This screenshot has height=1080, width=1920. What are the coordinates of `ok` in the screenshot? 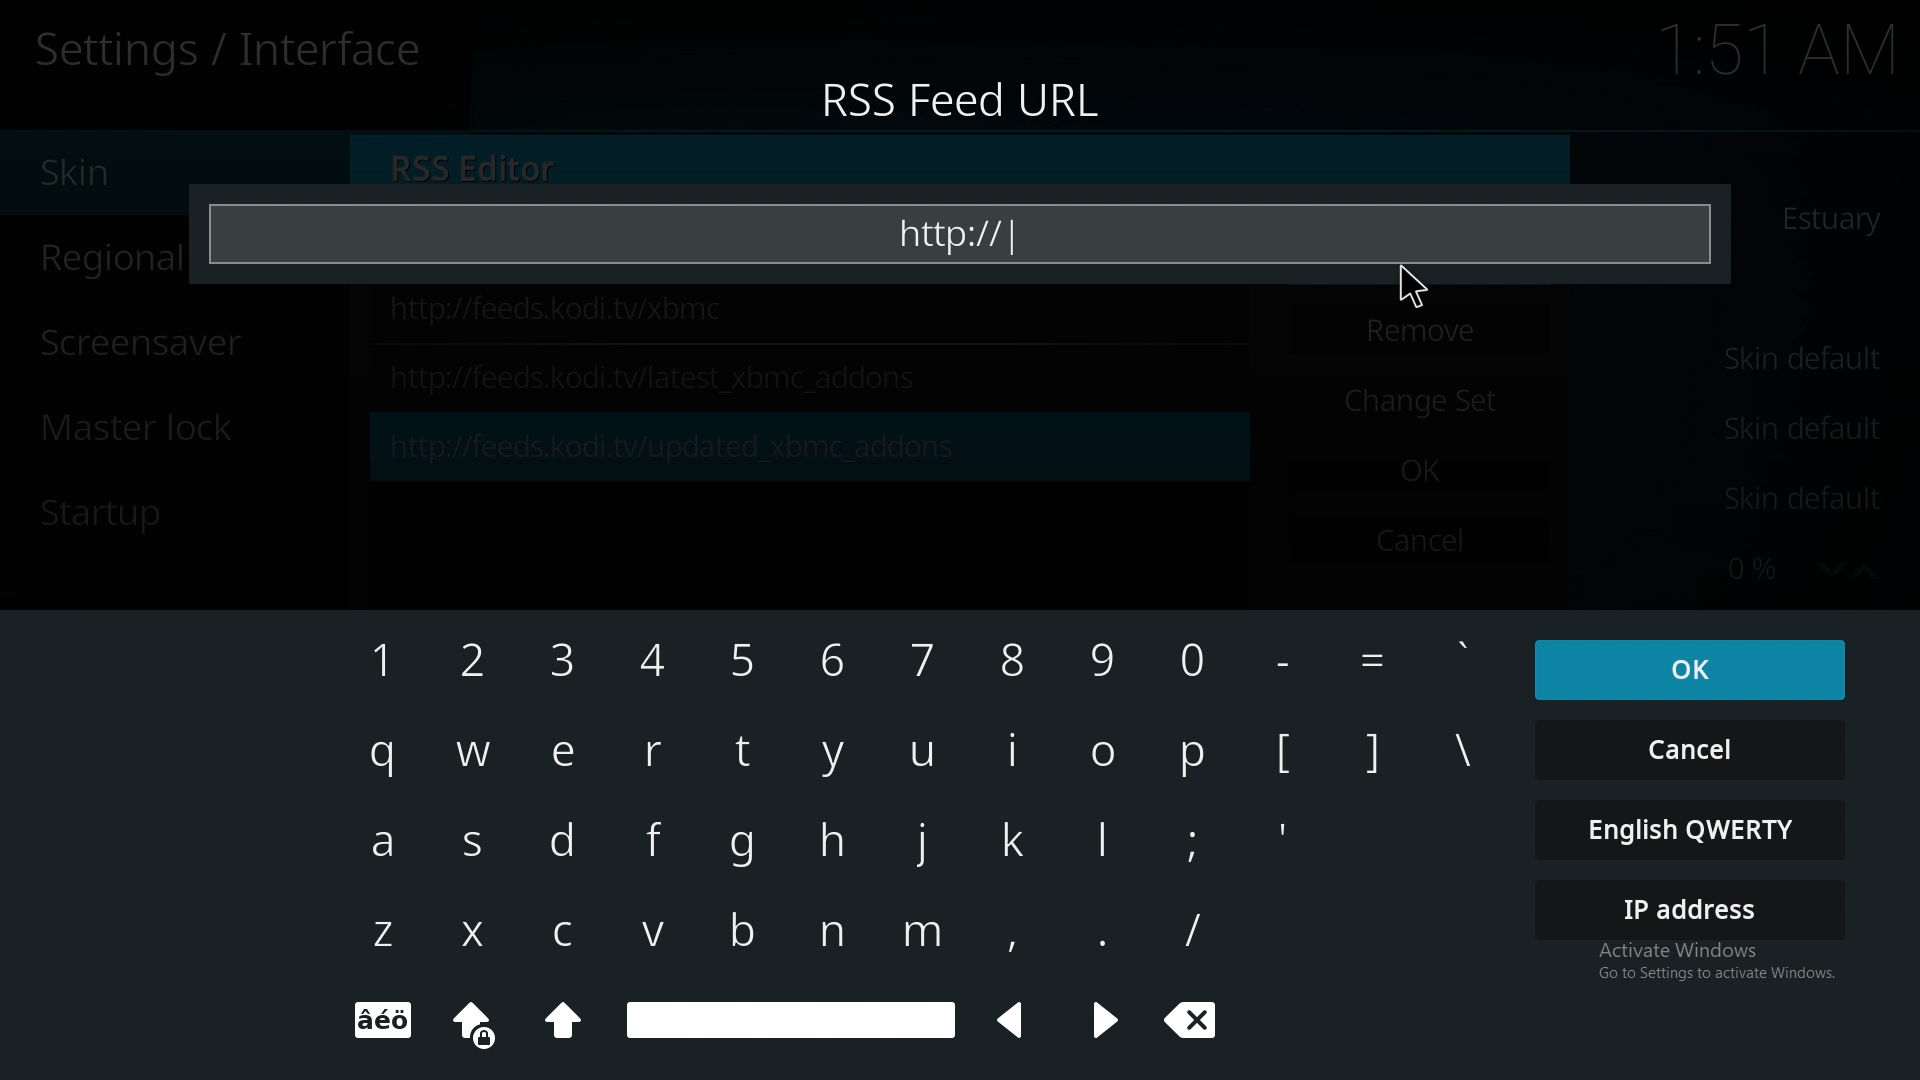 It's located at (1682, 670).